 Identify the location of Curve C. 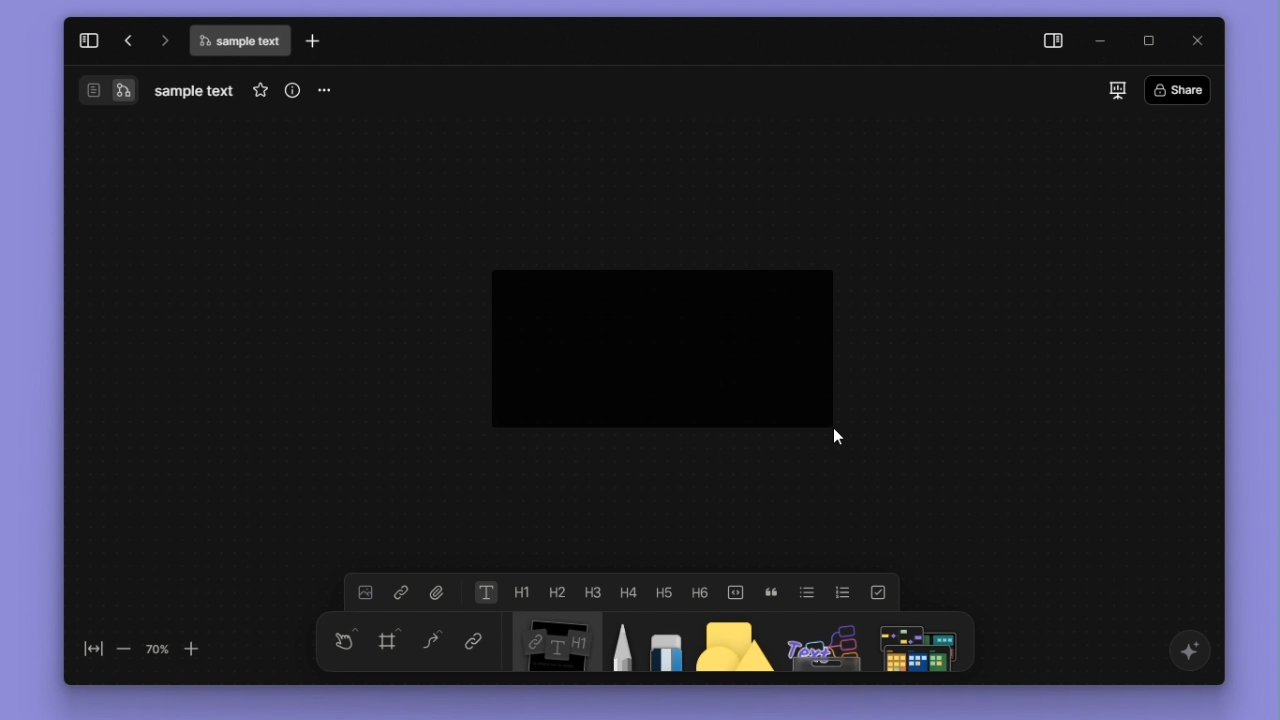
(432, 644).